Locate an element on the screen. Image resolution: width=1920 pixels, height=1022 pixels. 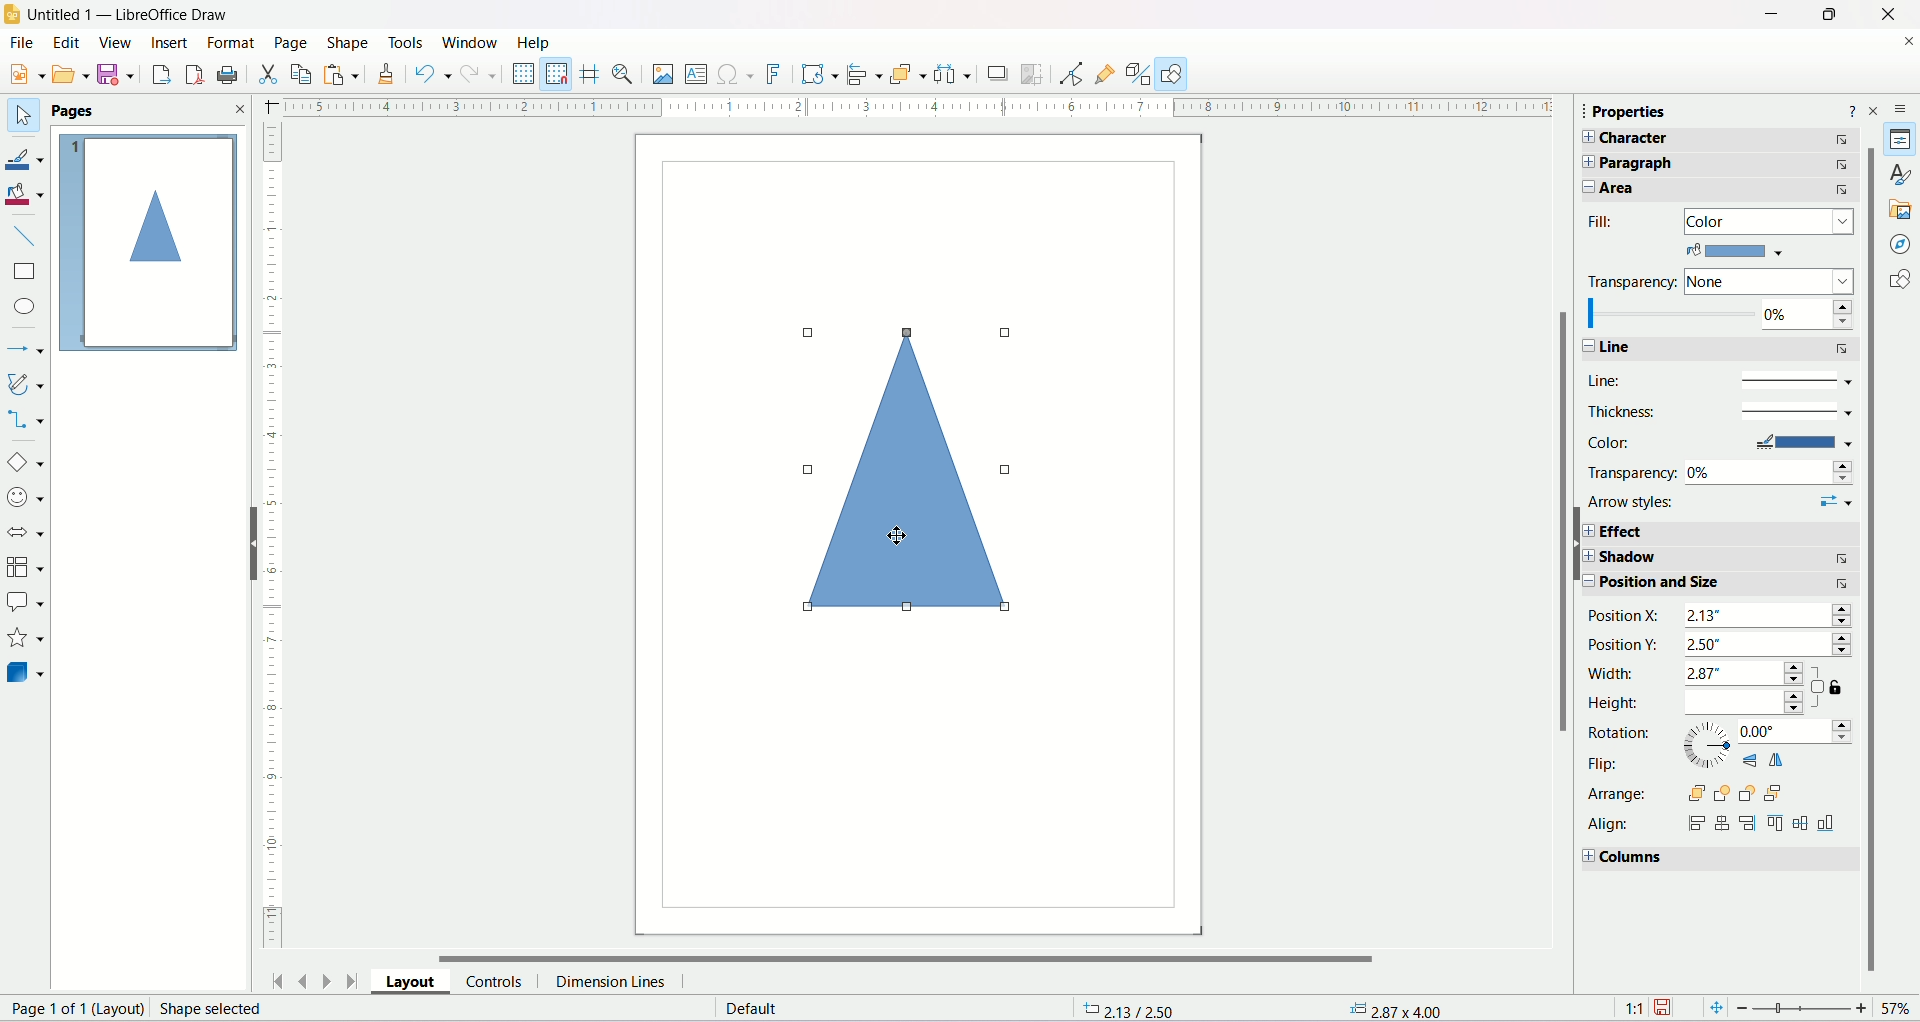
vertical scroll bar is located at coordinates (1870, 560).